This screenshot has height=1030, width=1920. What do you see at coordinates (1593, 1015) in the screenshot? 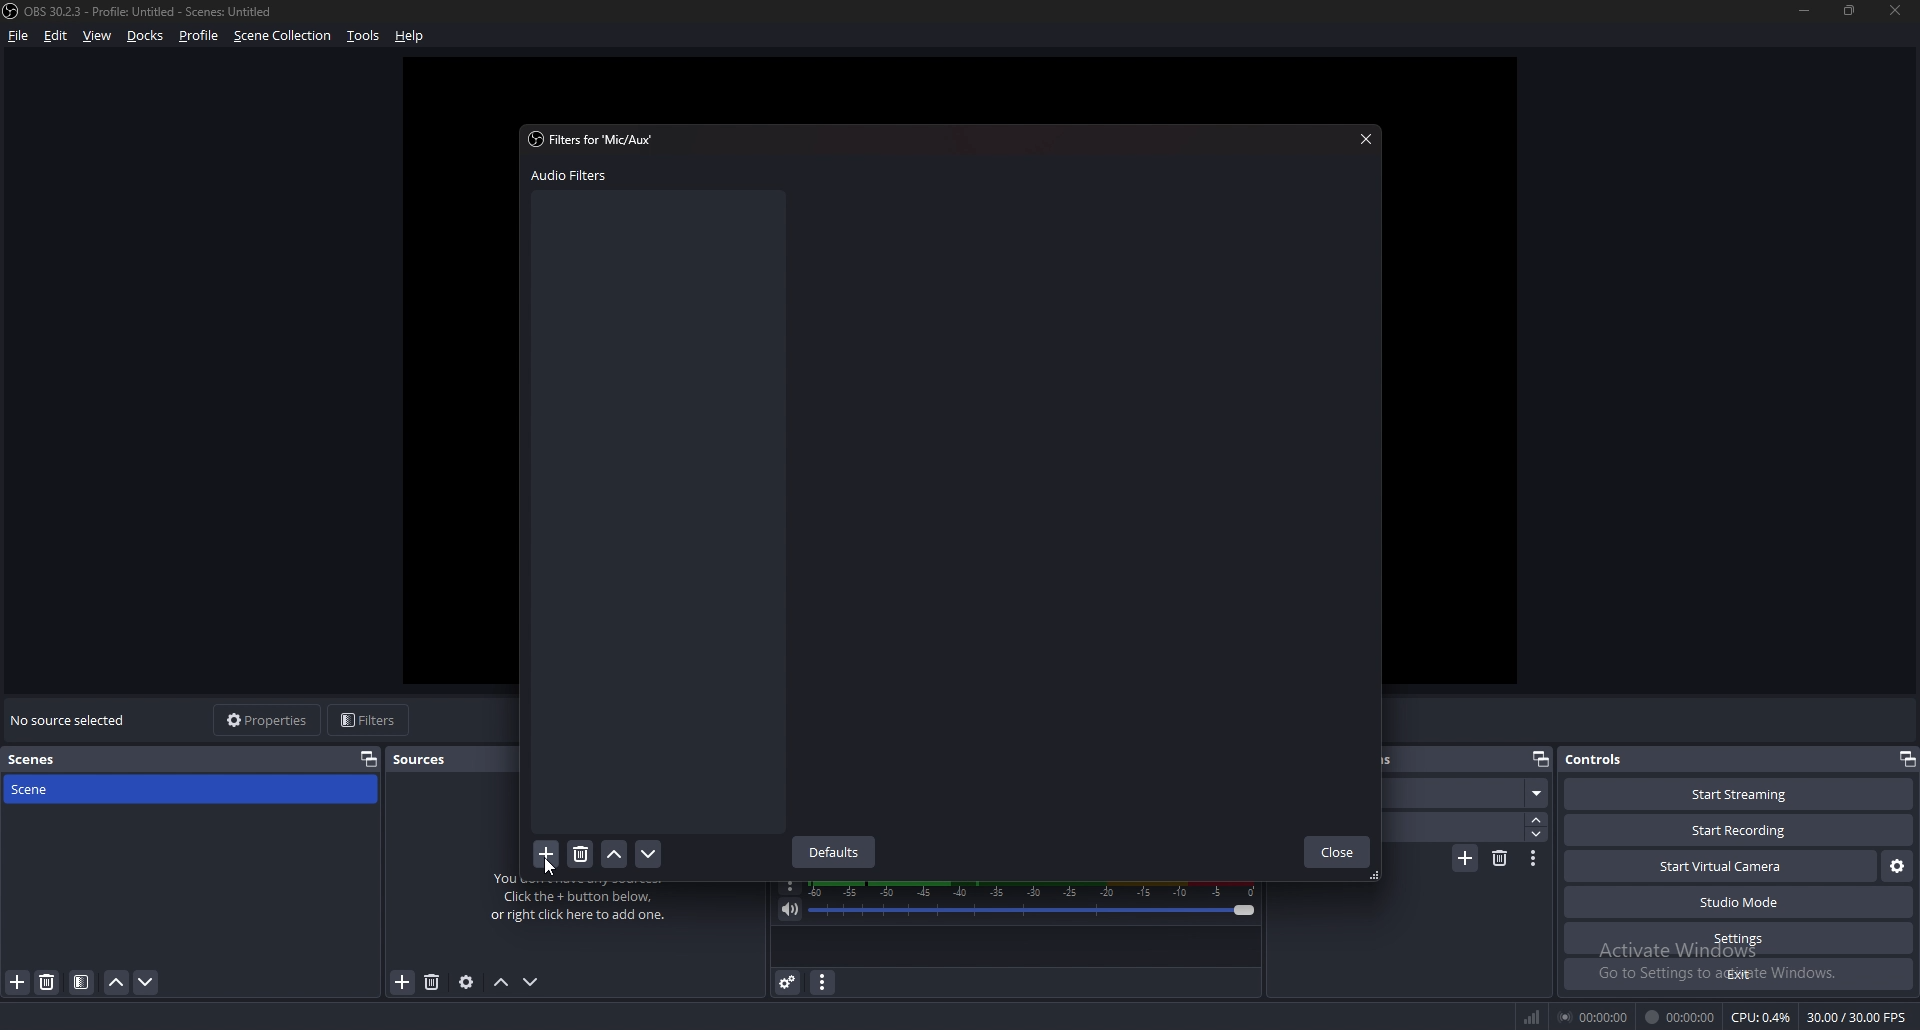
I see `00:00:00` at bounding box center [1593, 1015].